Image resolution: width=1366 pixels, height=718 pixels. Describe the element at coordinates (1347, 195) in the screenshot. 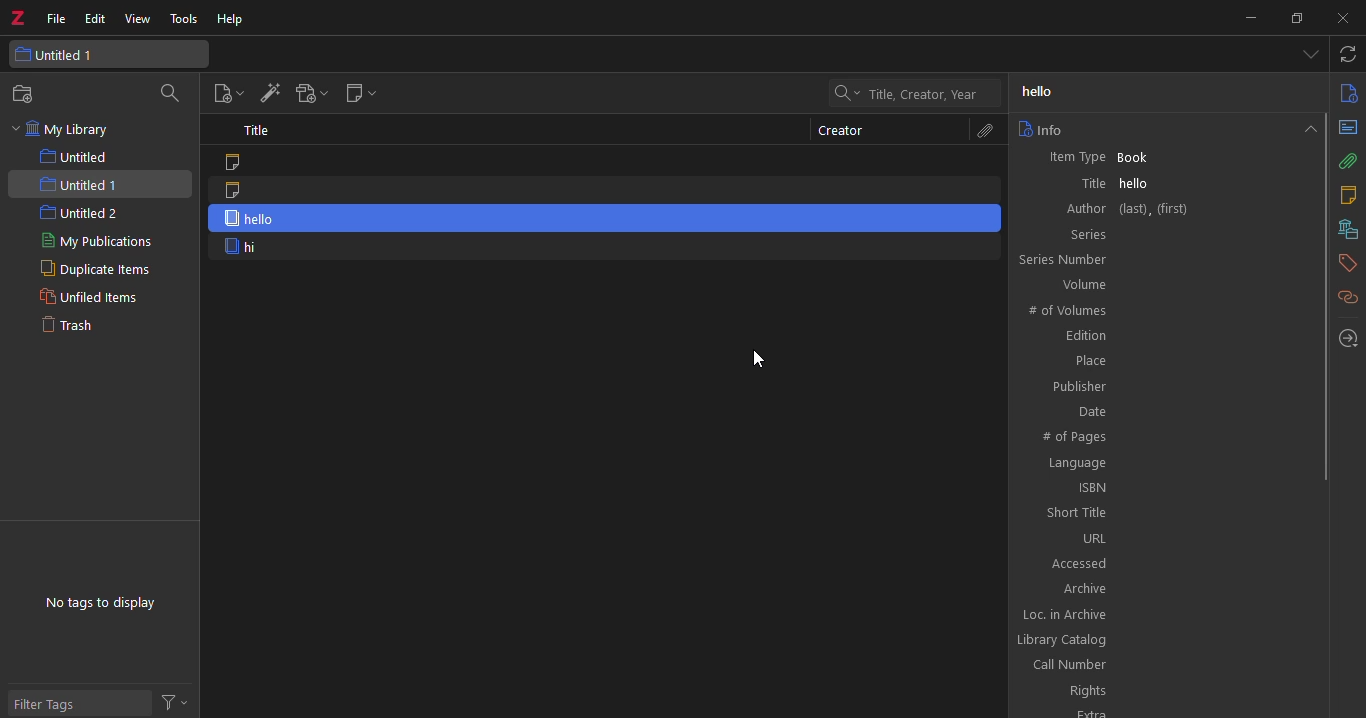

I see `notes` at that location.